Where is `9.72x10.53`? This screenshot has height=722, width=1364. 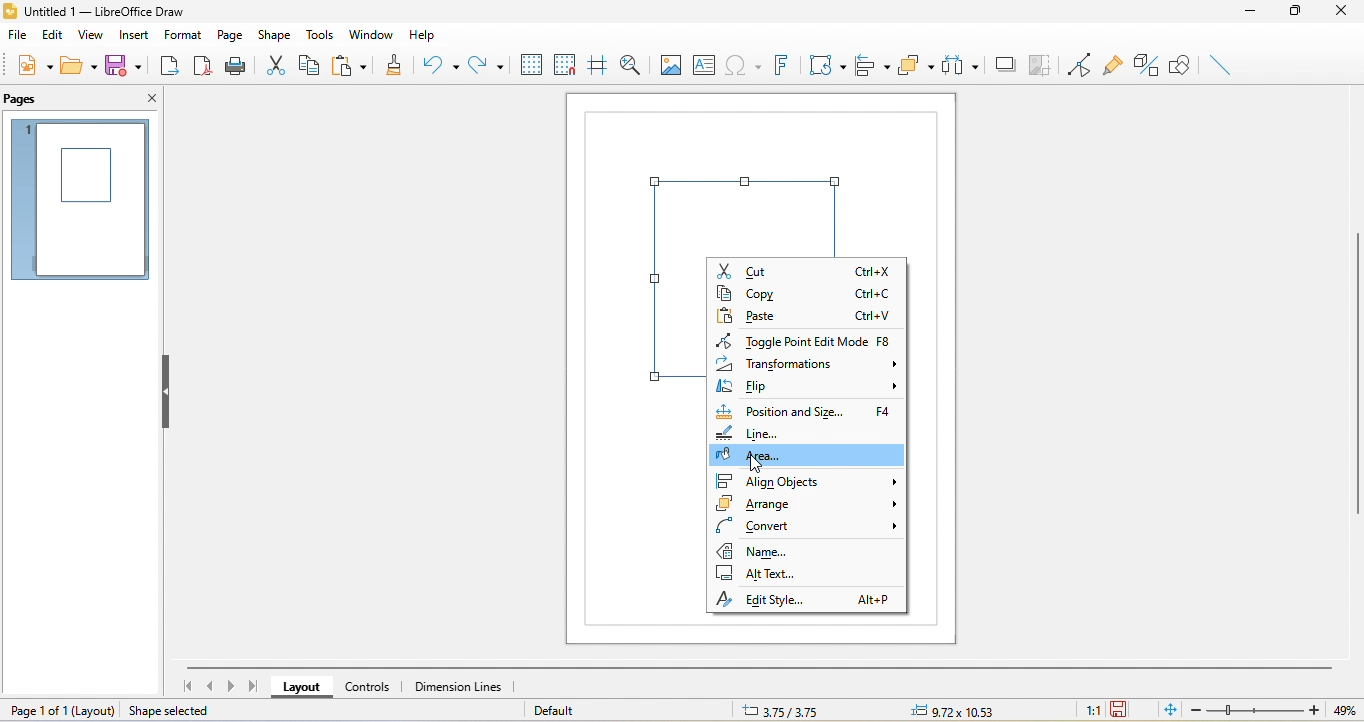 9.72x10.53 is located at coordinates (958, 712).